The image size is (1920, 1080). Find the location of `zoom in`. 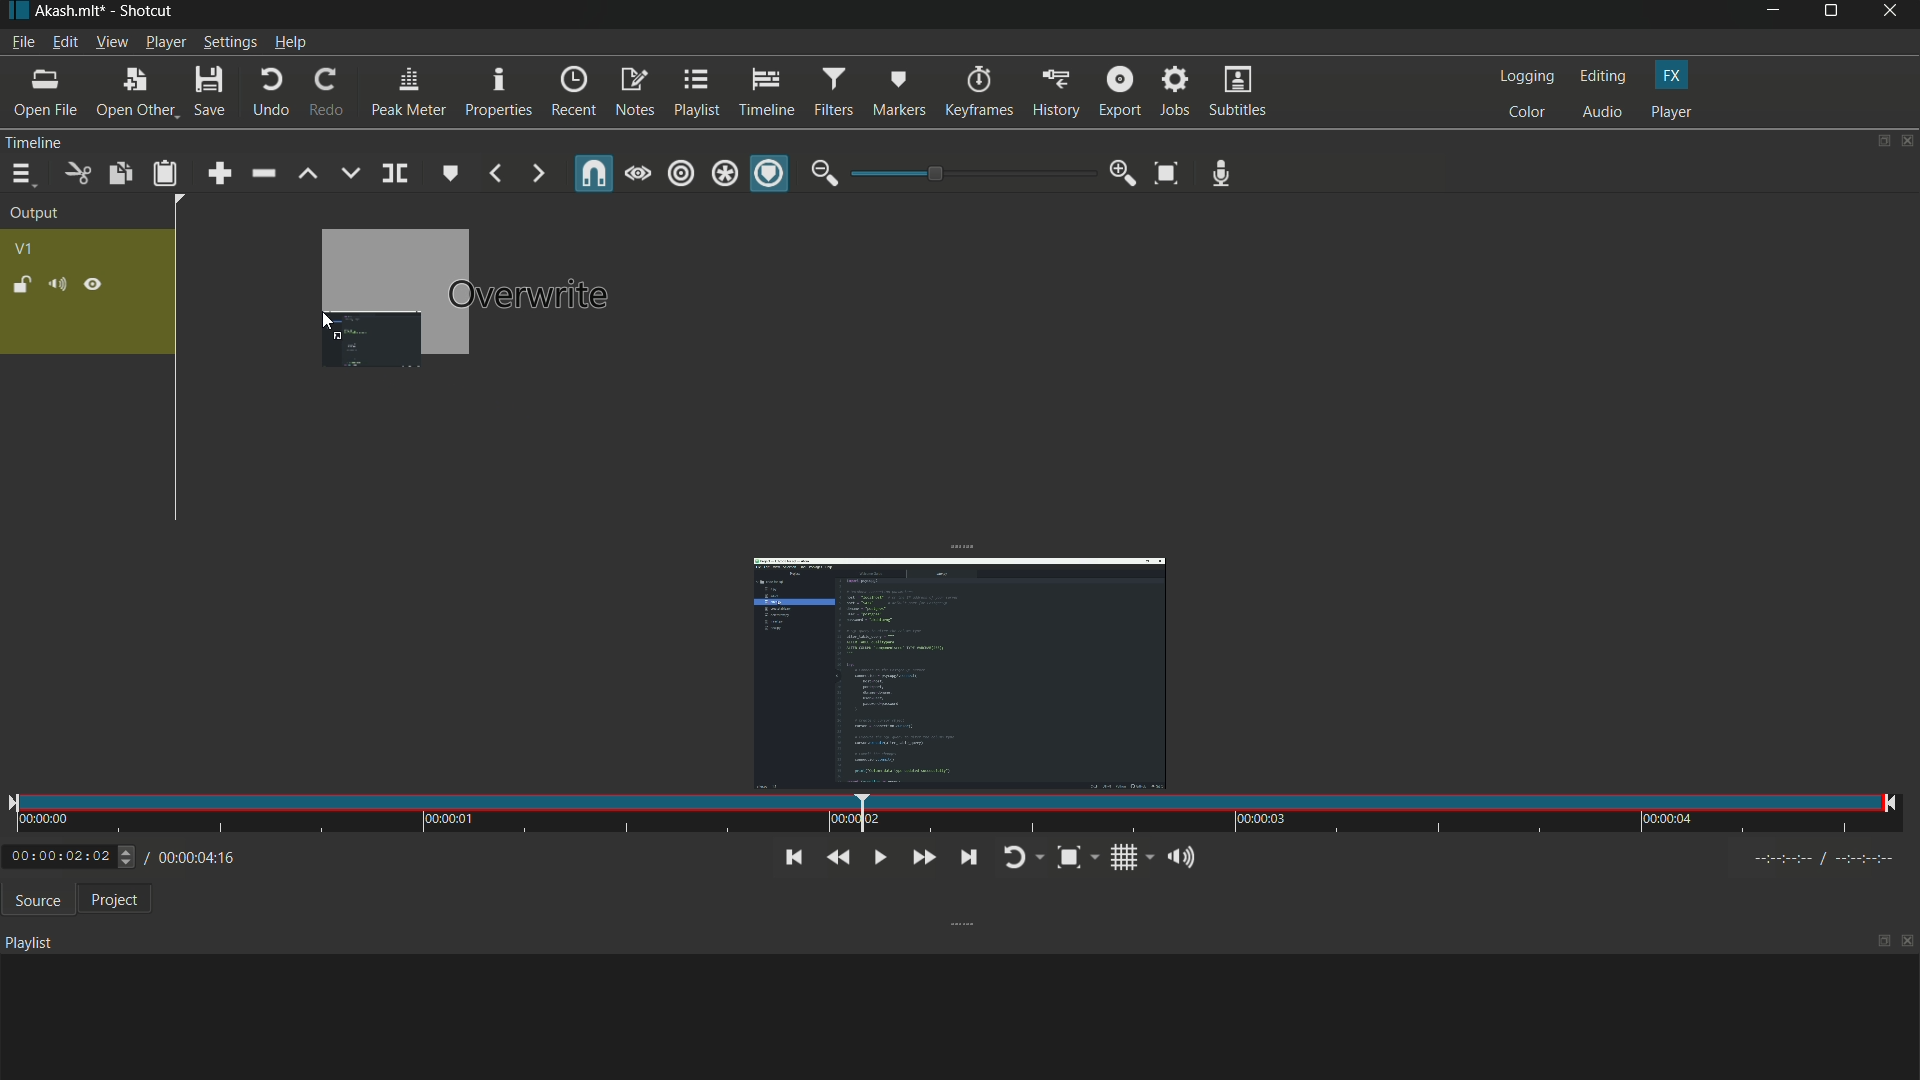

zoom in is located at coordinates (1123, 173).